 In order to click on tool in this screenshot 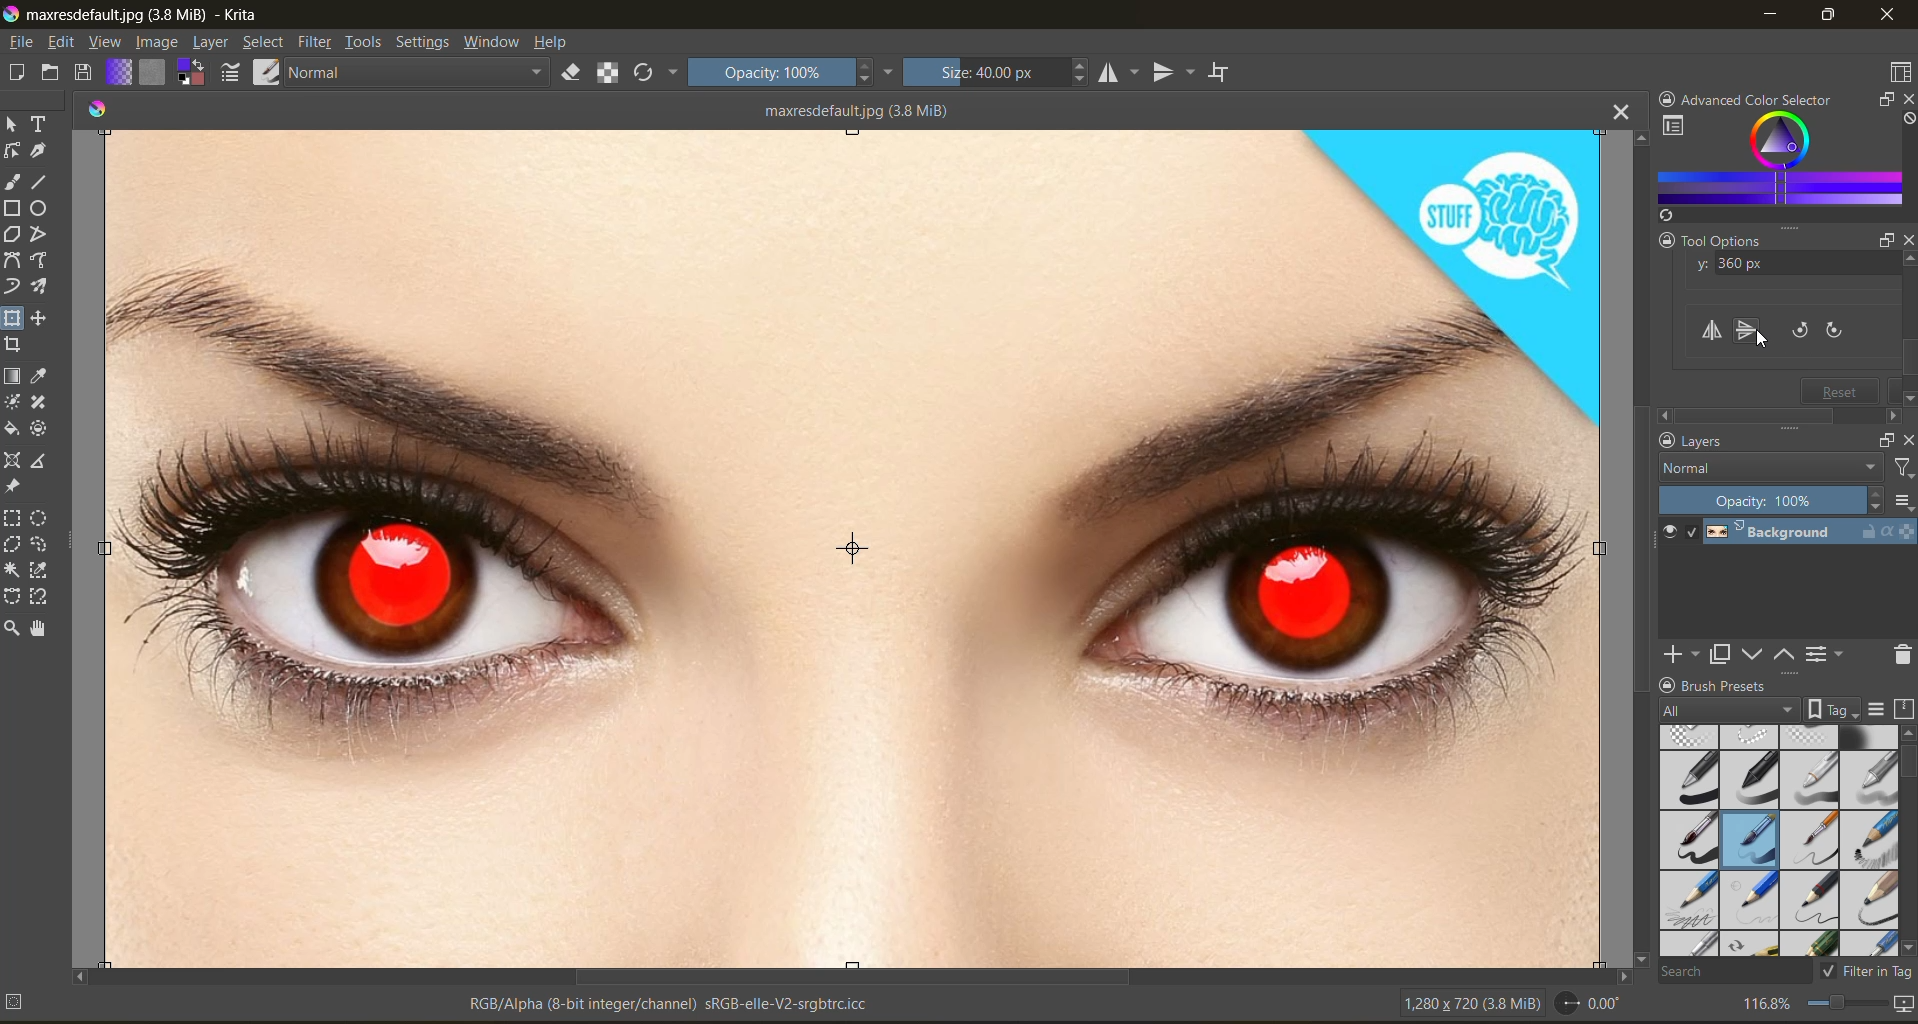, I will do `click(41, 460)`.